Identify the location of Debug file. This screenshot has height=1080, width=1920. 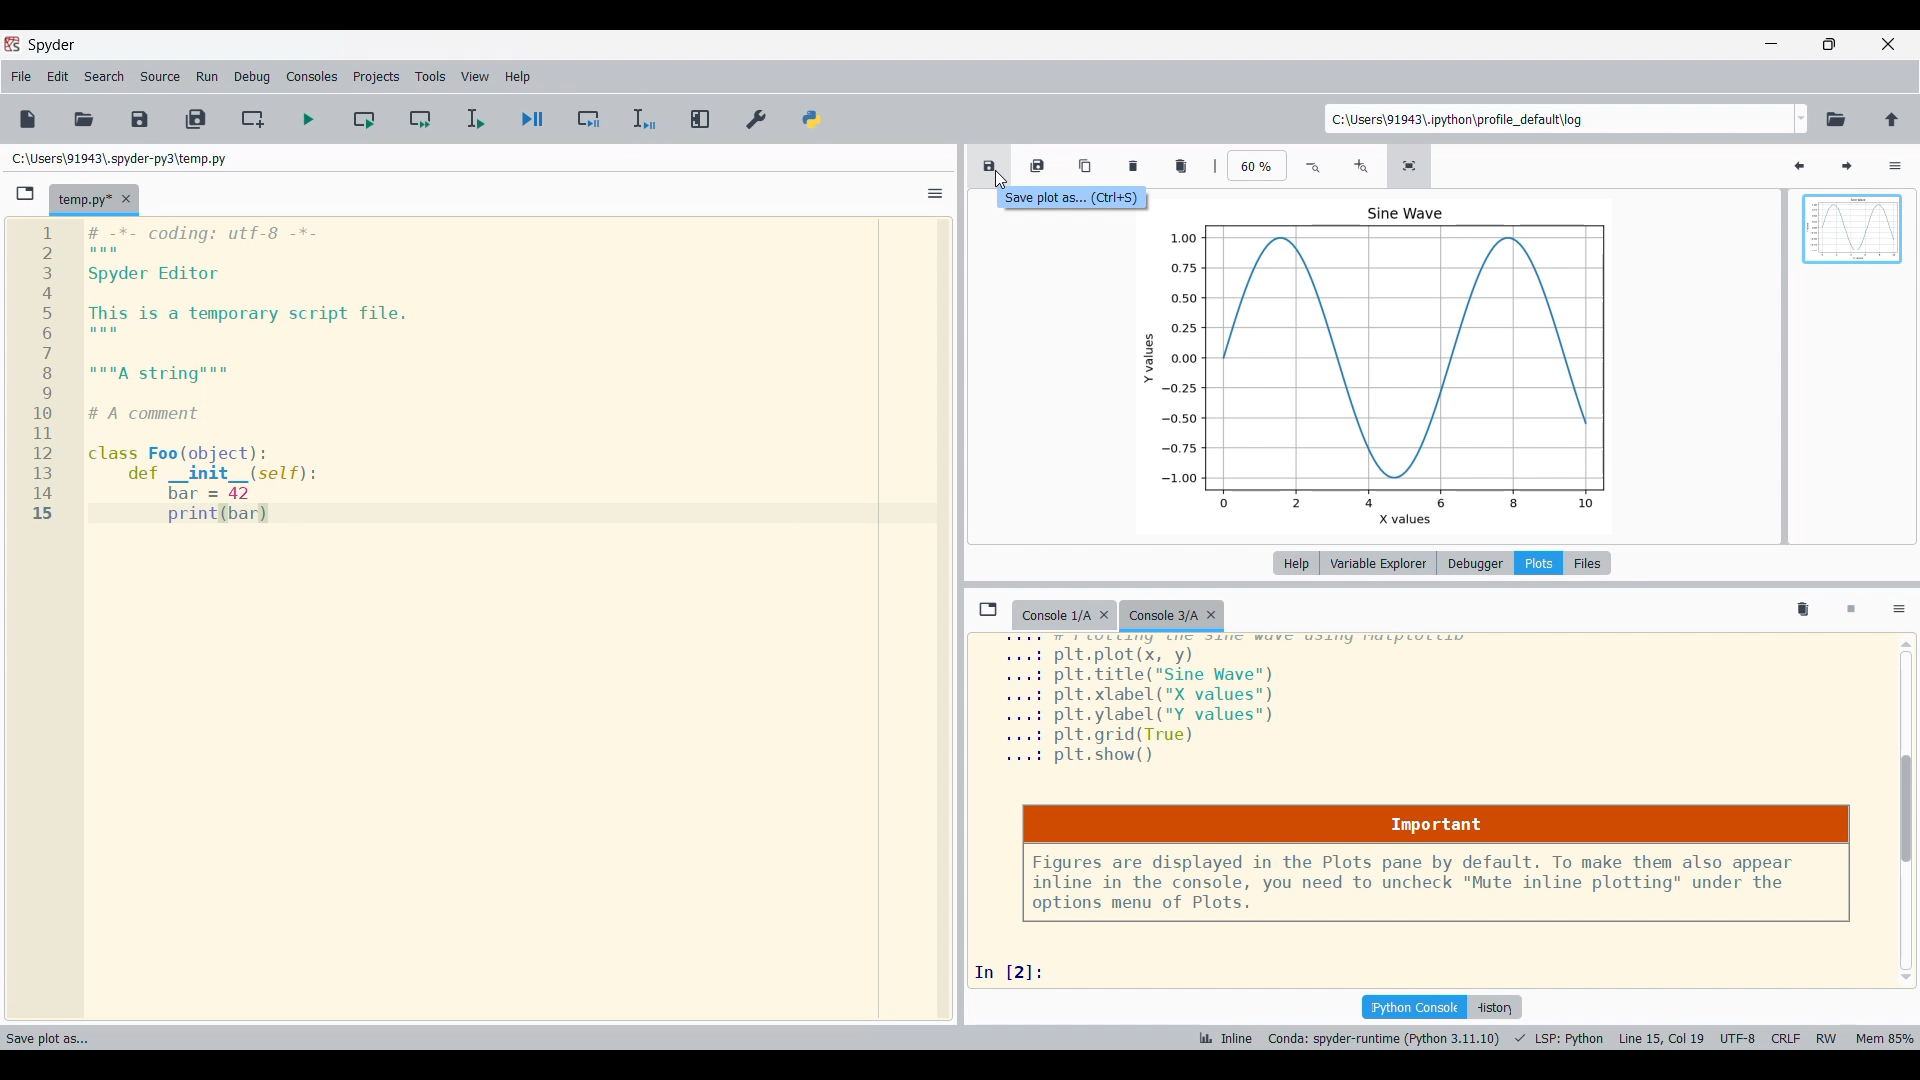
(532, 119).